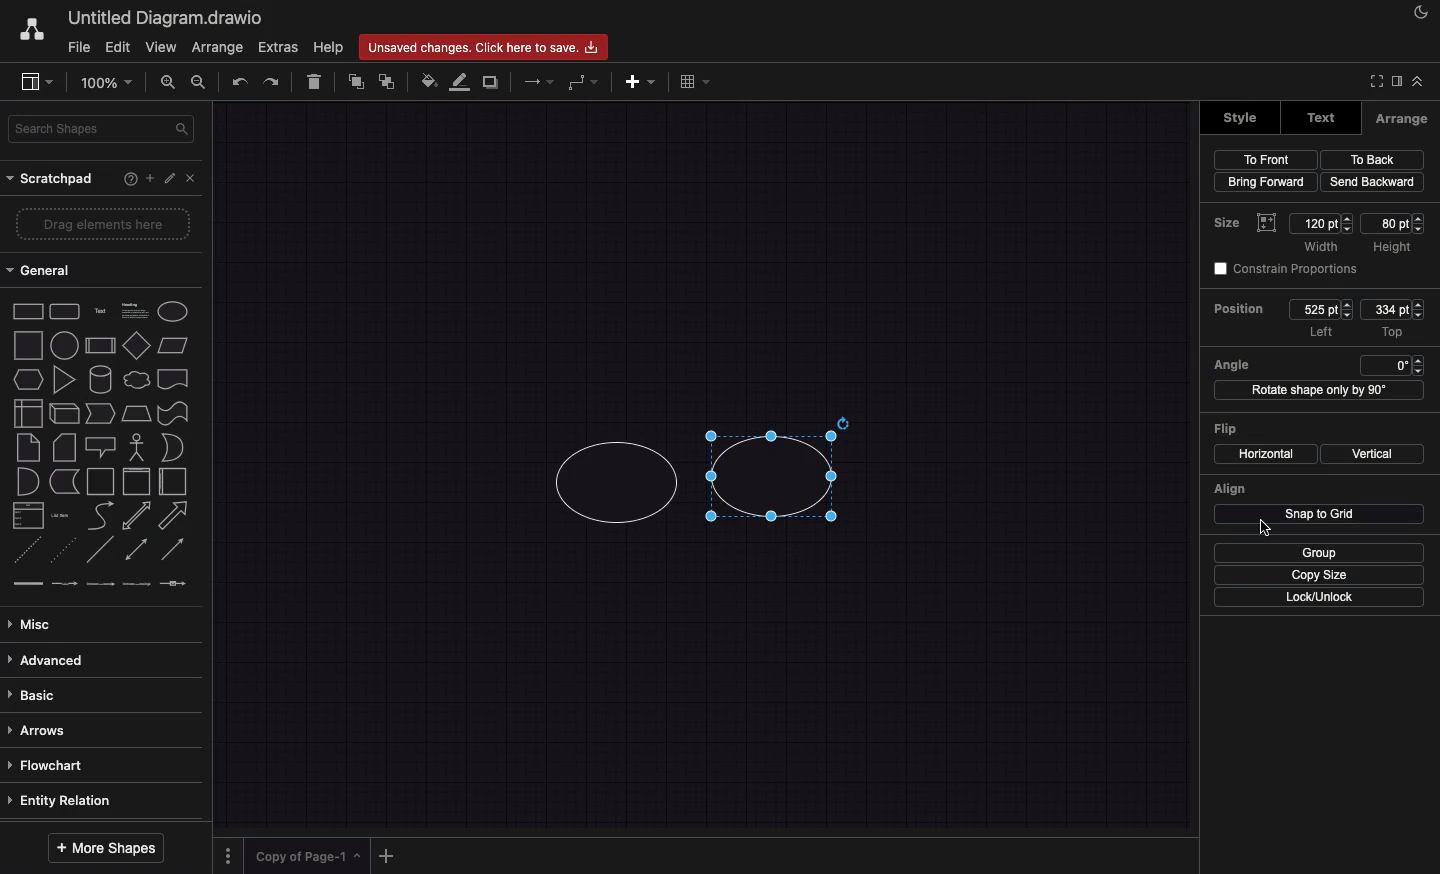  What do you see at coordinates (328, 48) in the screenshot?
I see `help` at bounding box center [328, 48].